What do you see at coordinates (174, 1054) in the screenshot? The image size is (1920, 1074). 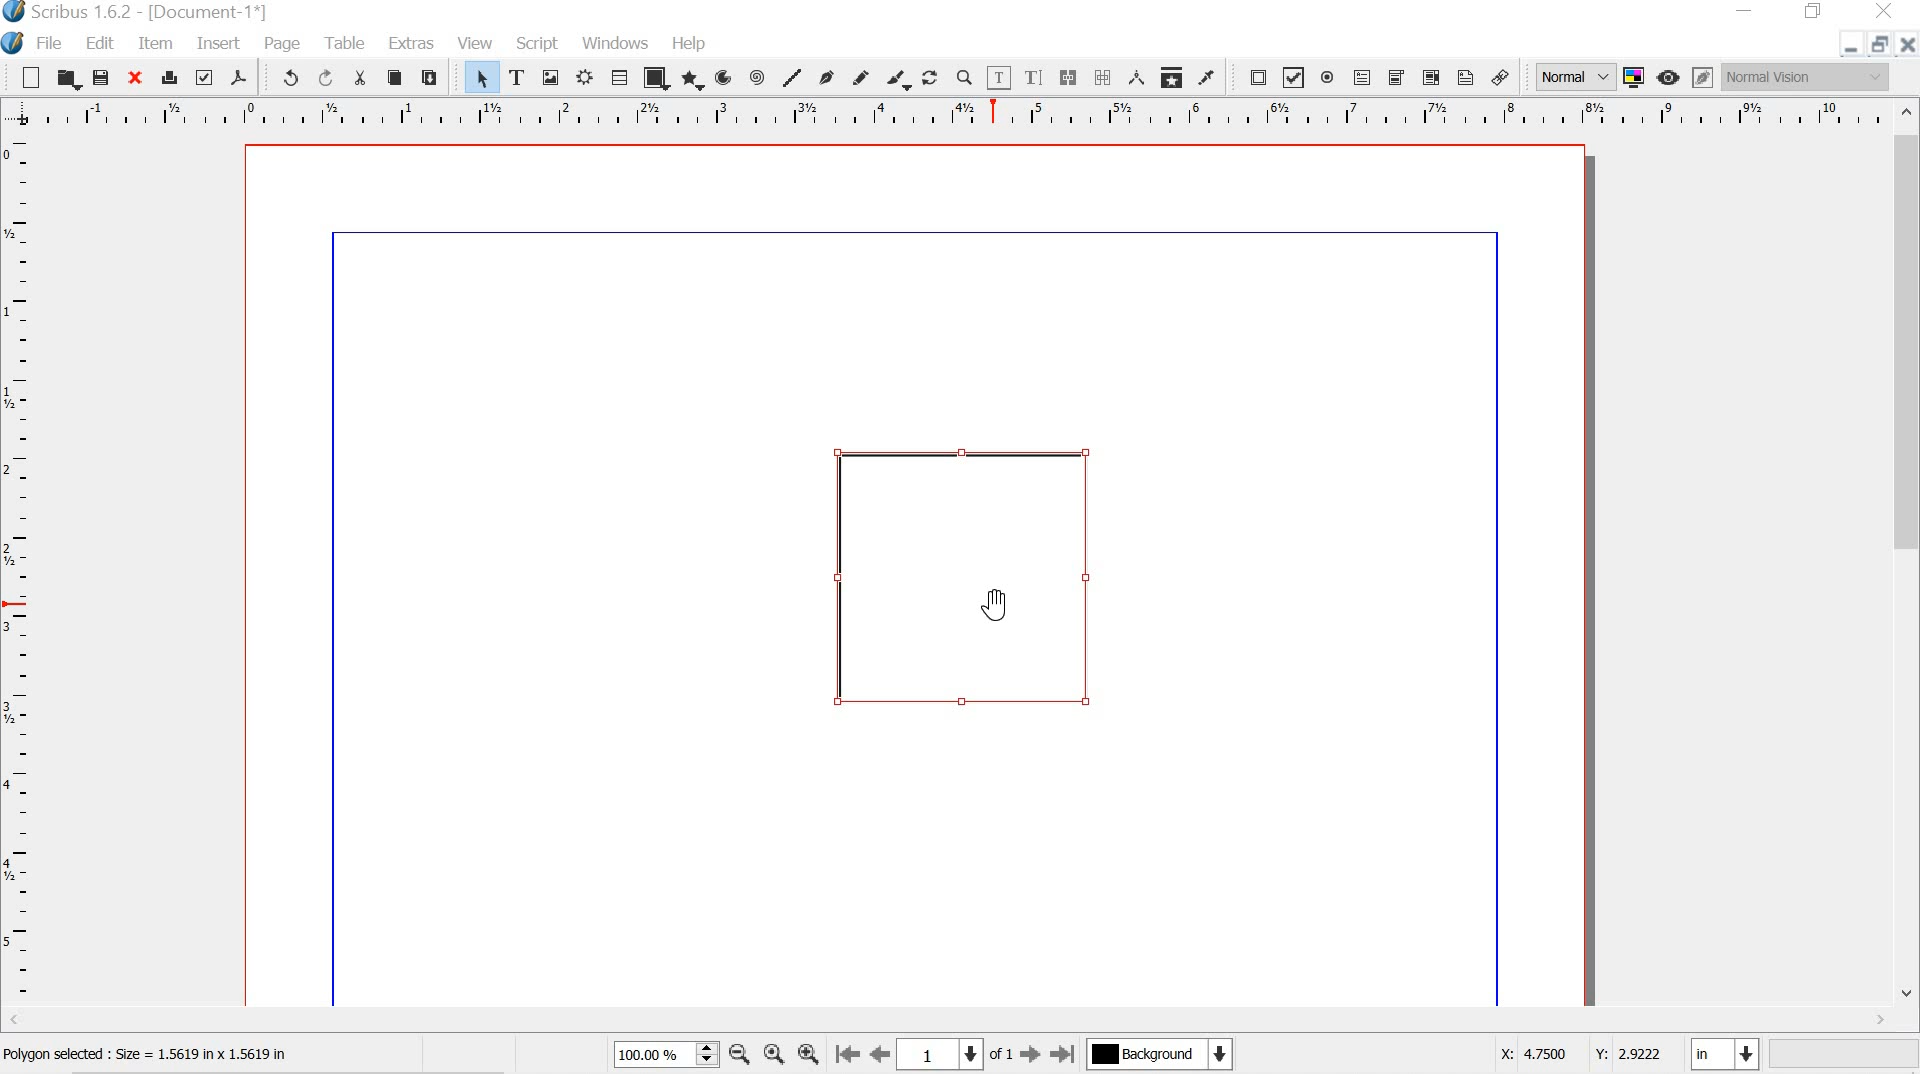 I see `polygon selected : size = 1.5619 in x 5619 in` at bounding box center [174, 1054].